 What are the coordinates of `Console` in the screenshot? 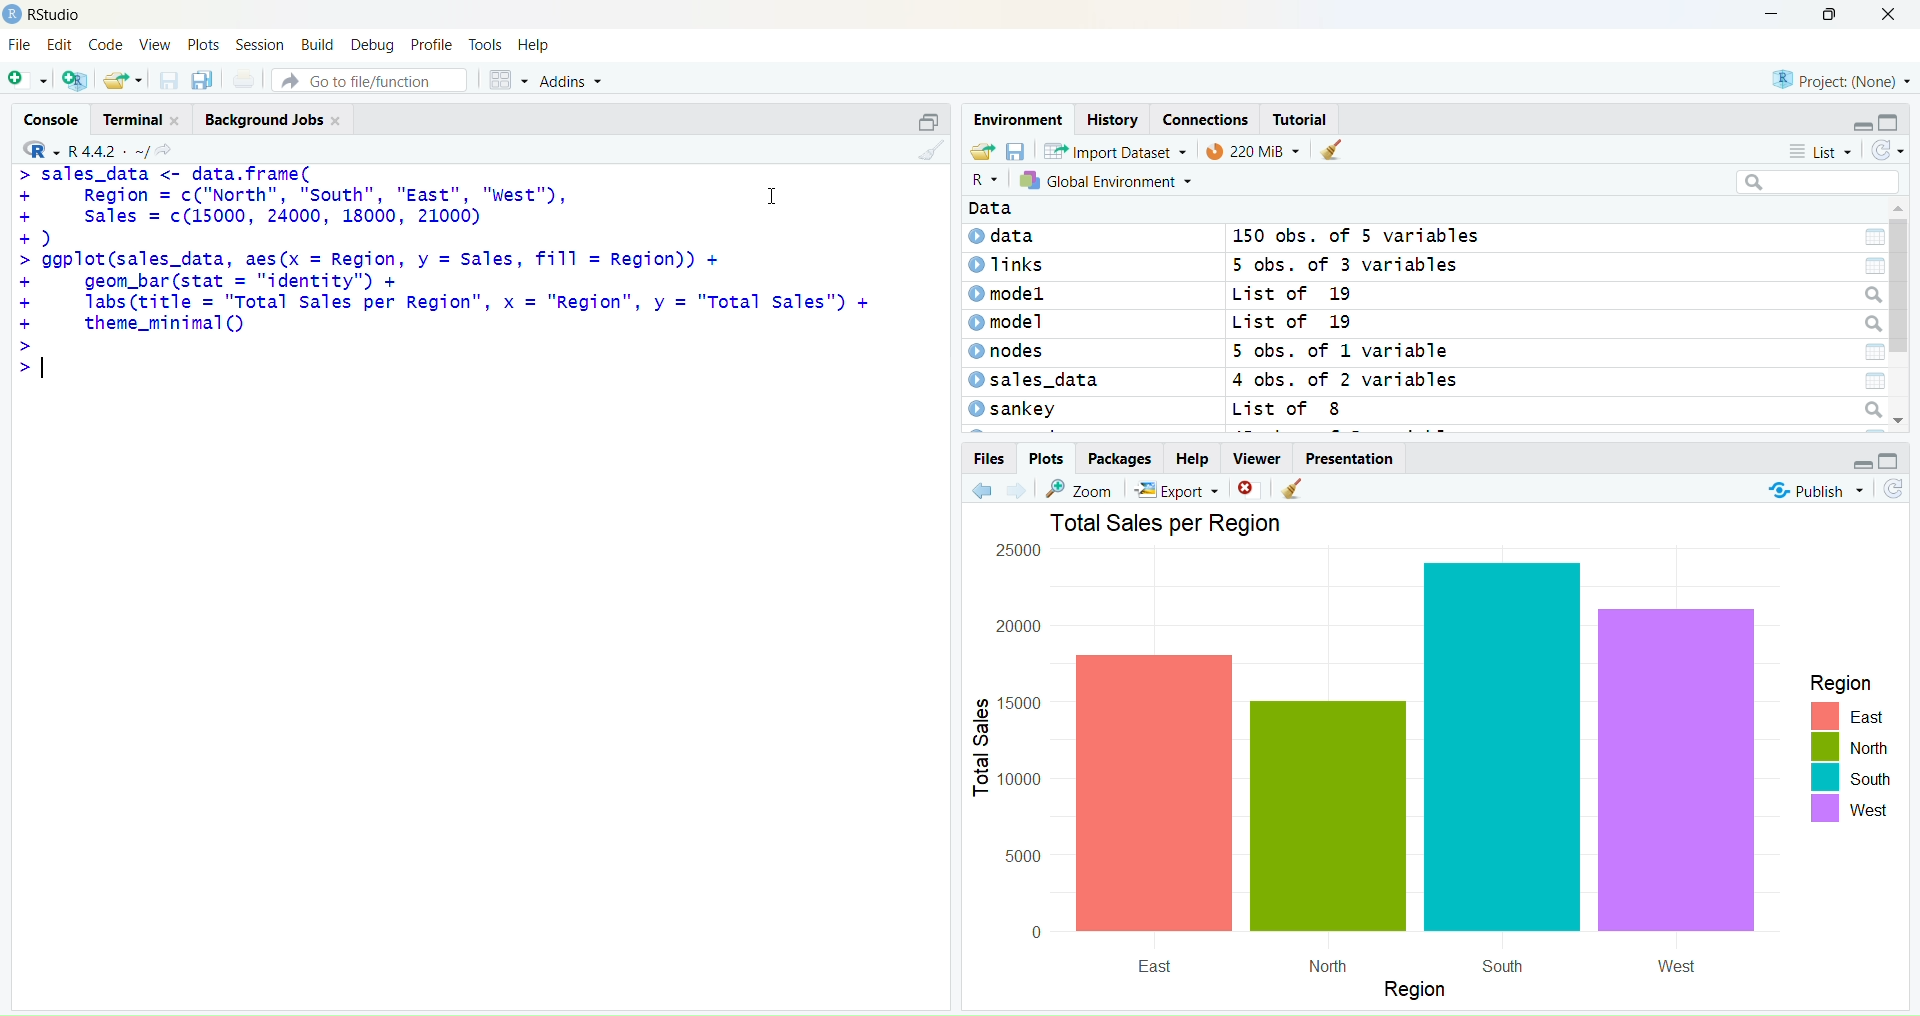 It's located at (47, 115).